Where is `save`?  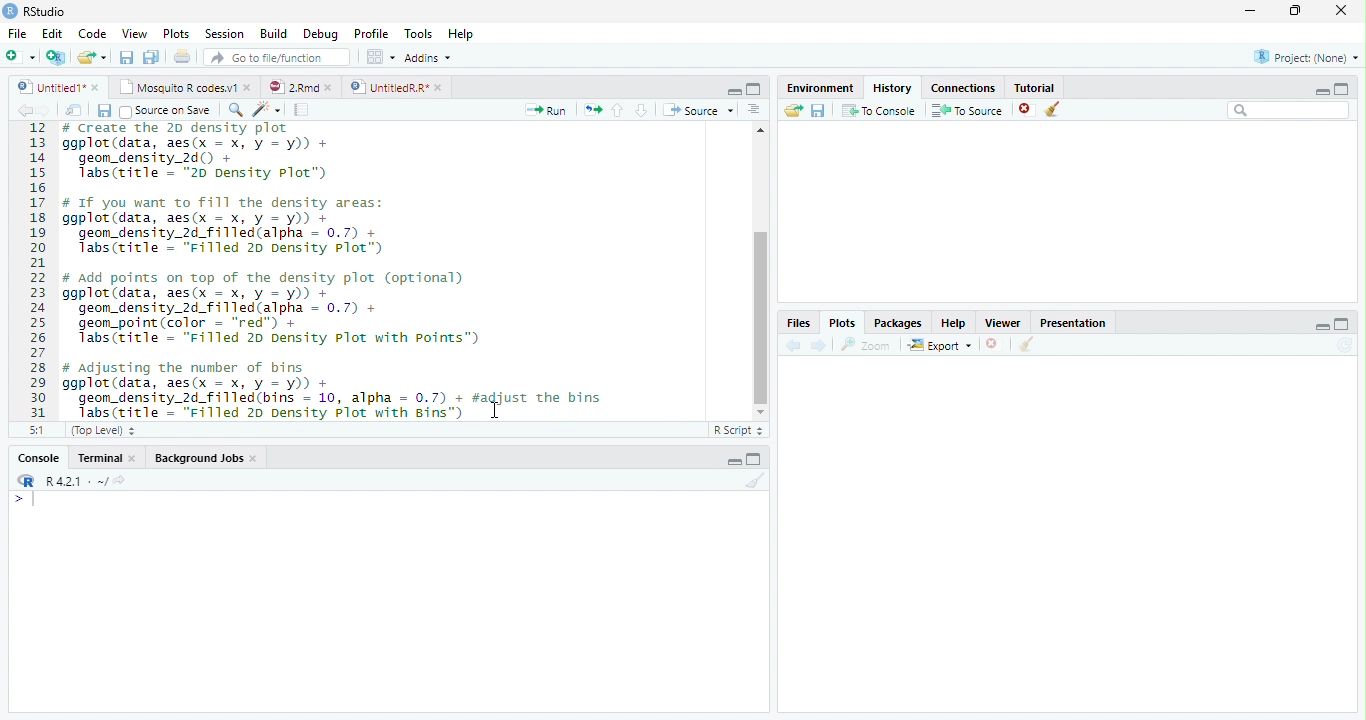
save is located at coordinates (104, 111).